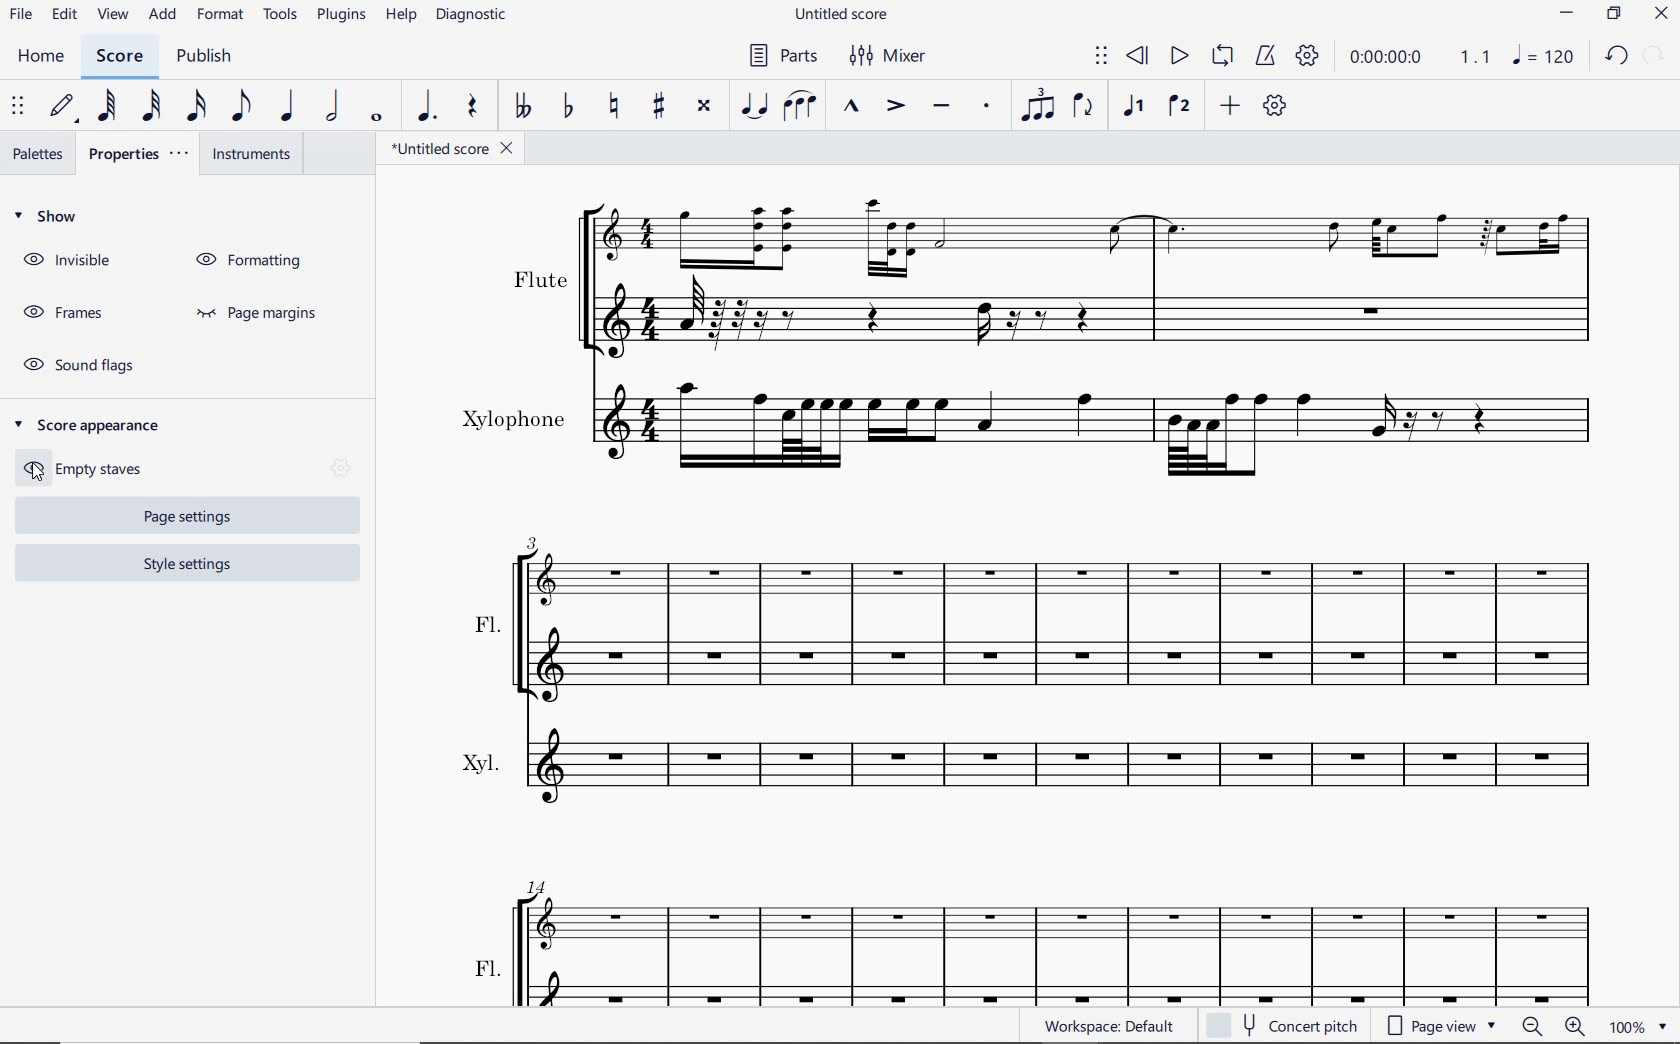 The height and width of the screenshot is (1044, 1680). What do you see at coordinates (67, 262) in the screenshot?
I see `INVISIBLE` at bounding box center [67, 262].